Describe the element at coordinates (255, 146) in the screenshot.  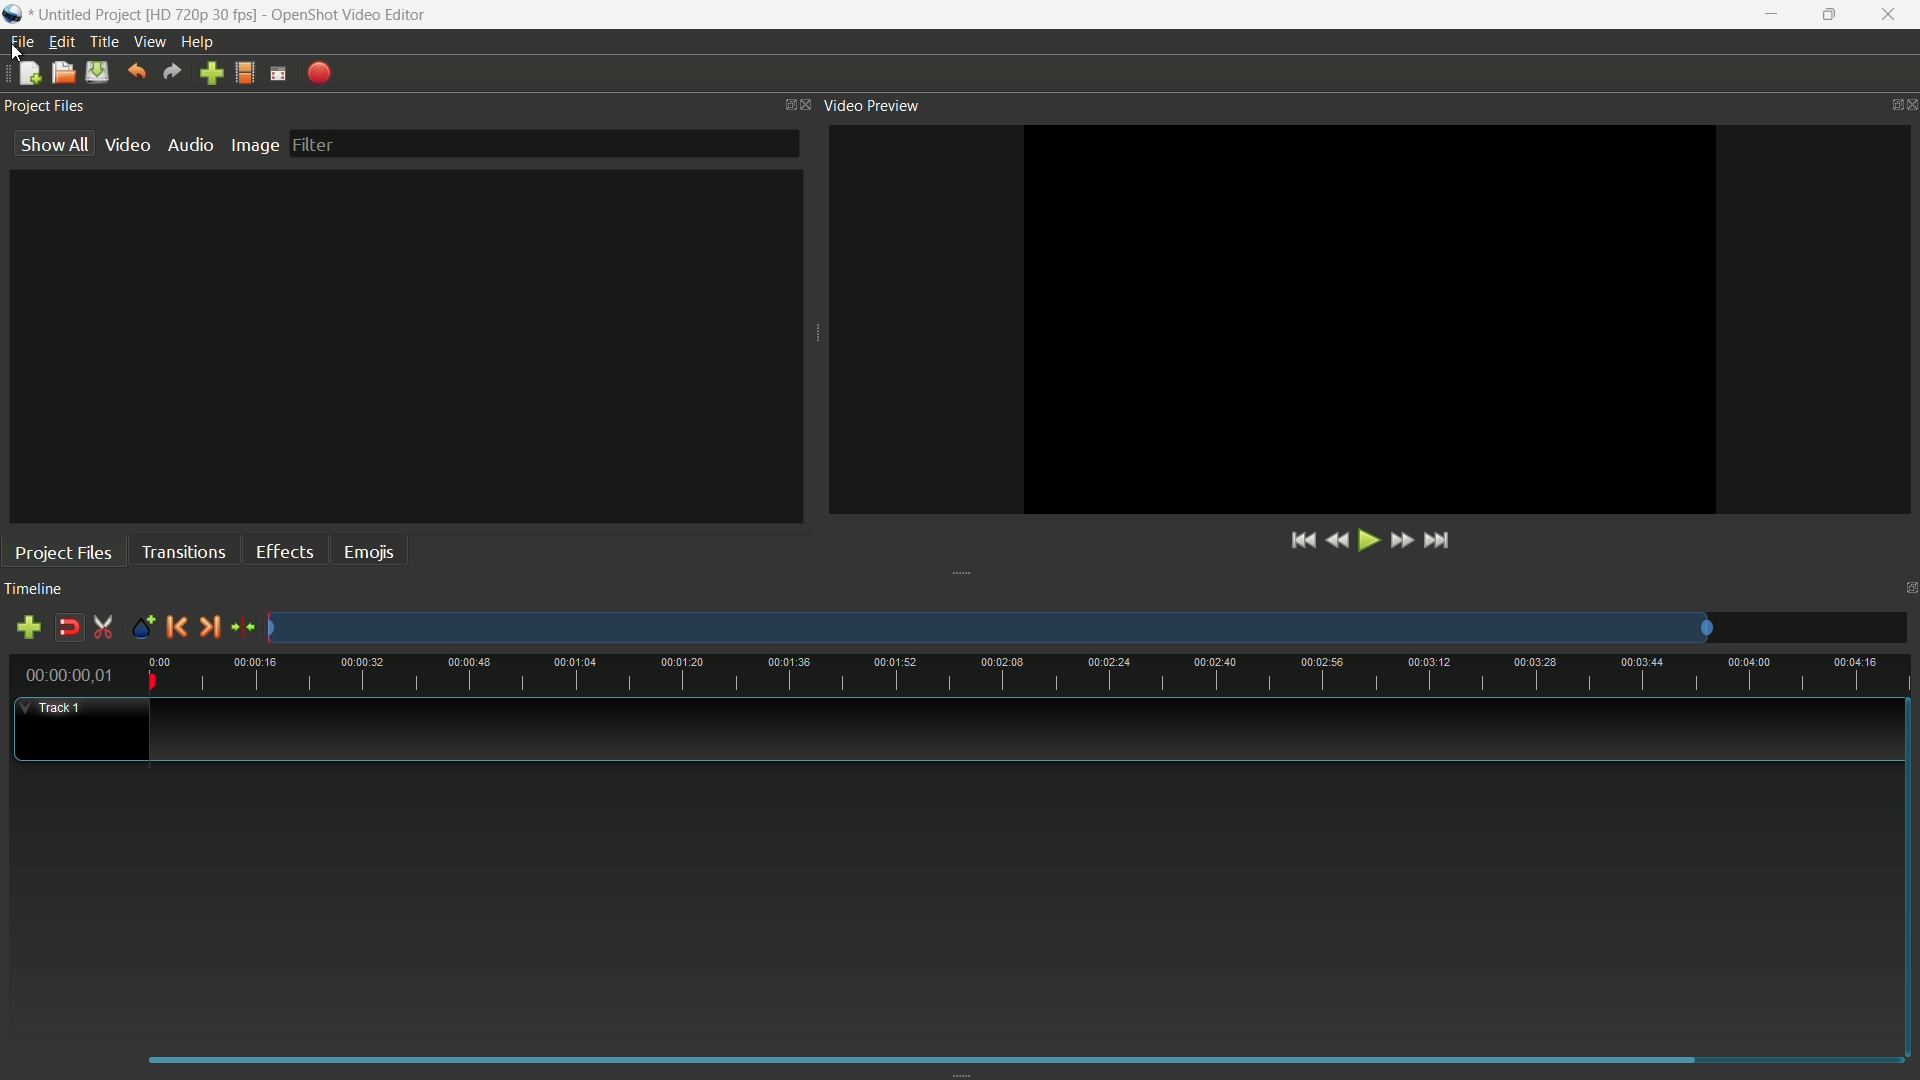
I see `image` at that location.